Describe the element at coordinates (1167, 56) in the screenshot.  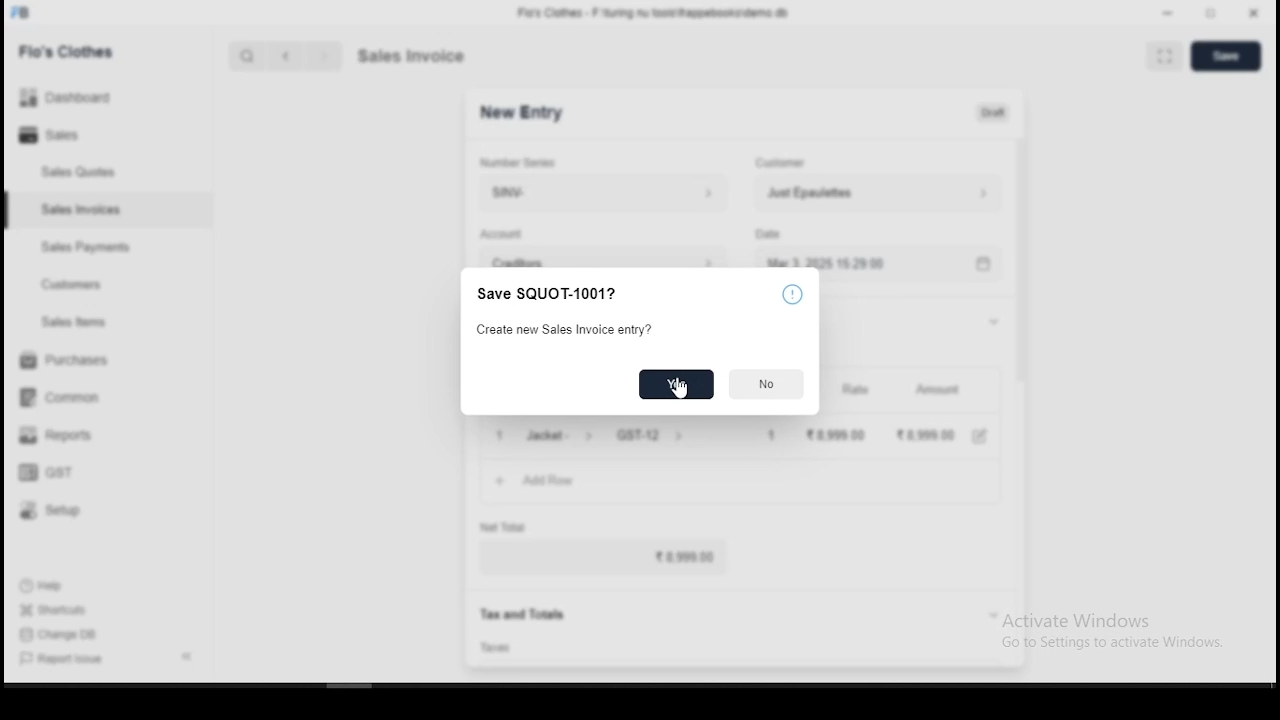
I see `scan` at that location.